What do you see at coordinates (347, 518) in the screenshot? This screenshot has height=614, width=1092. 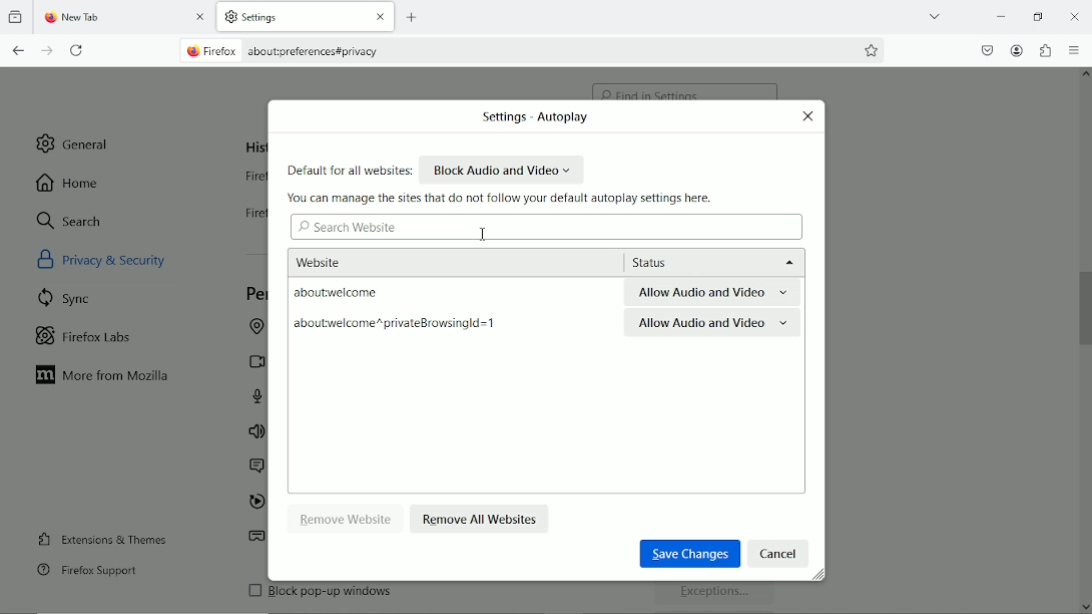 I see `remove website` at bounding box center [347, 518].